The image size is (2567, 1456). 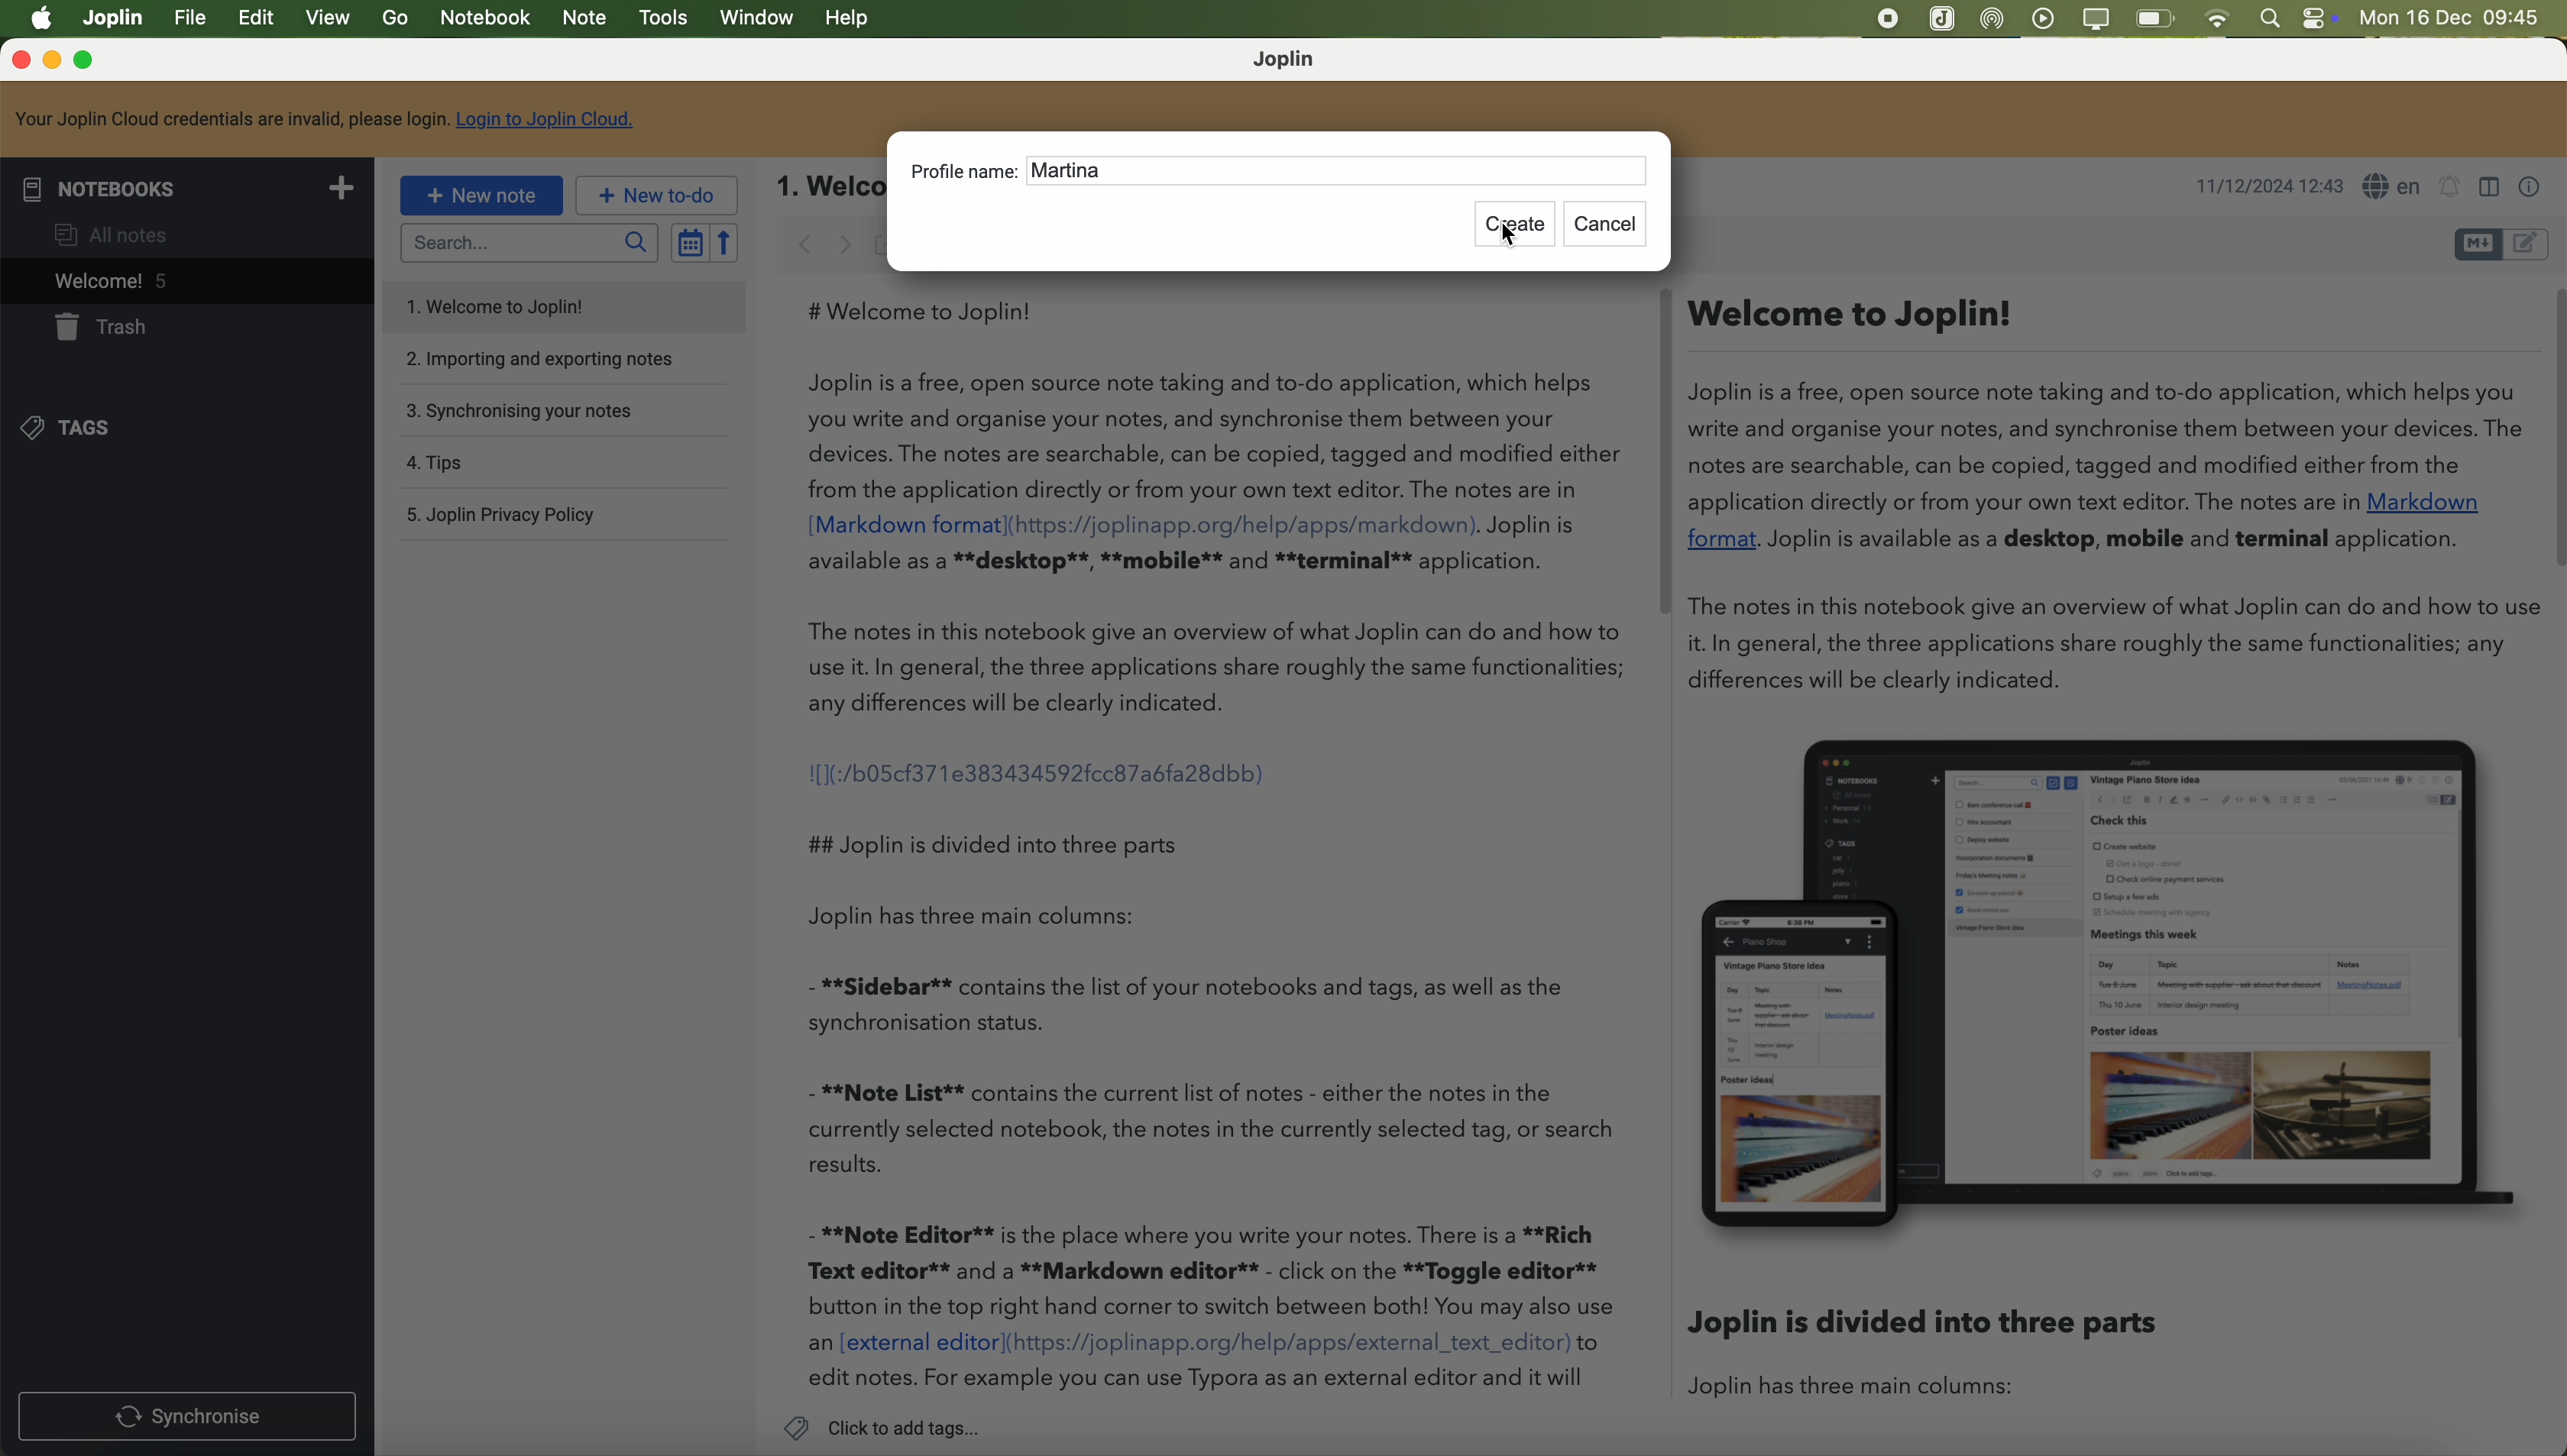 I want to click on wifi, so click(x=2222, y=19).